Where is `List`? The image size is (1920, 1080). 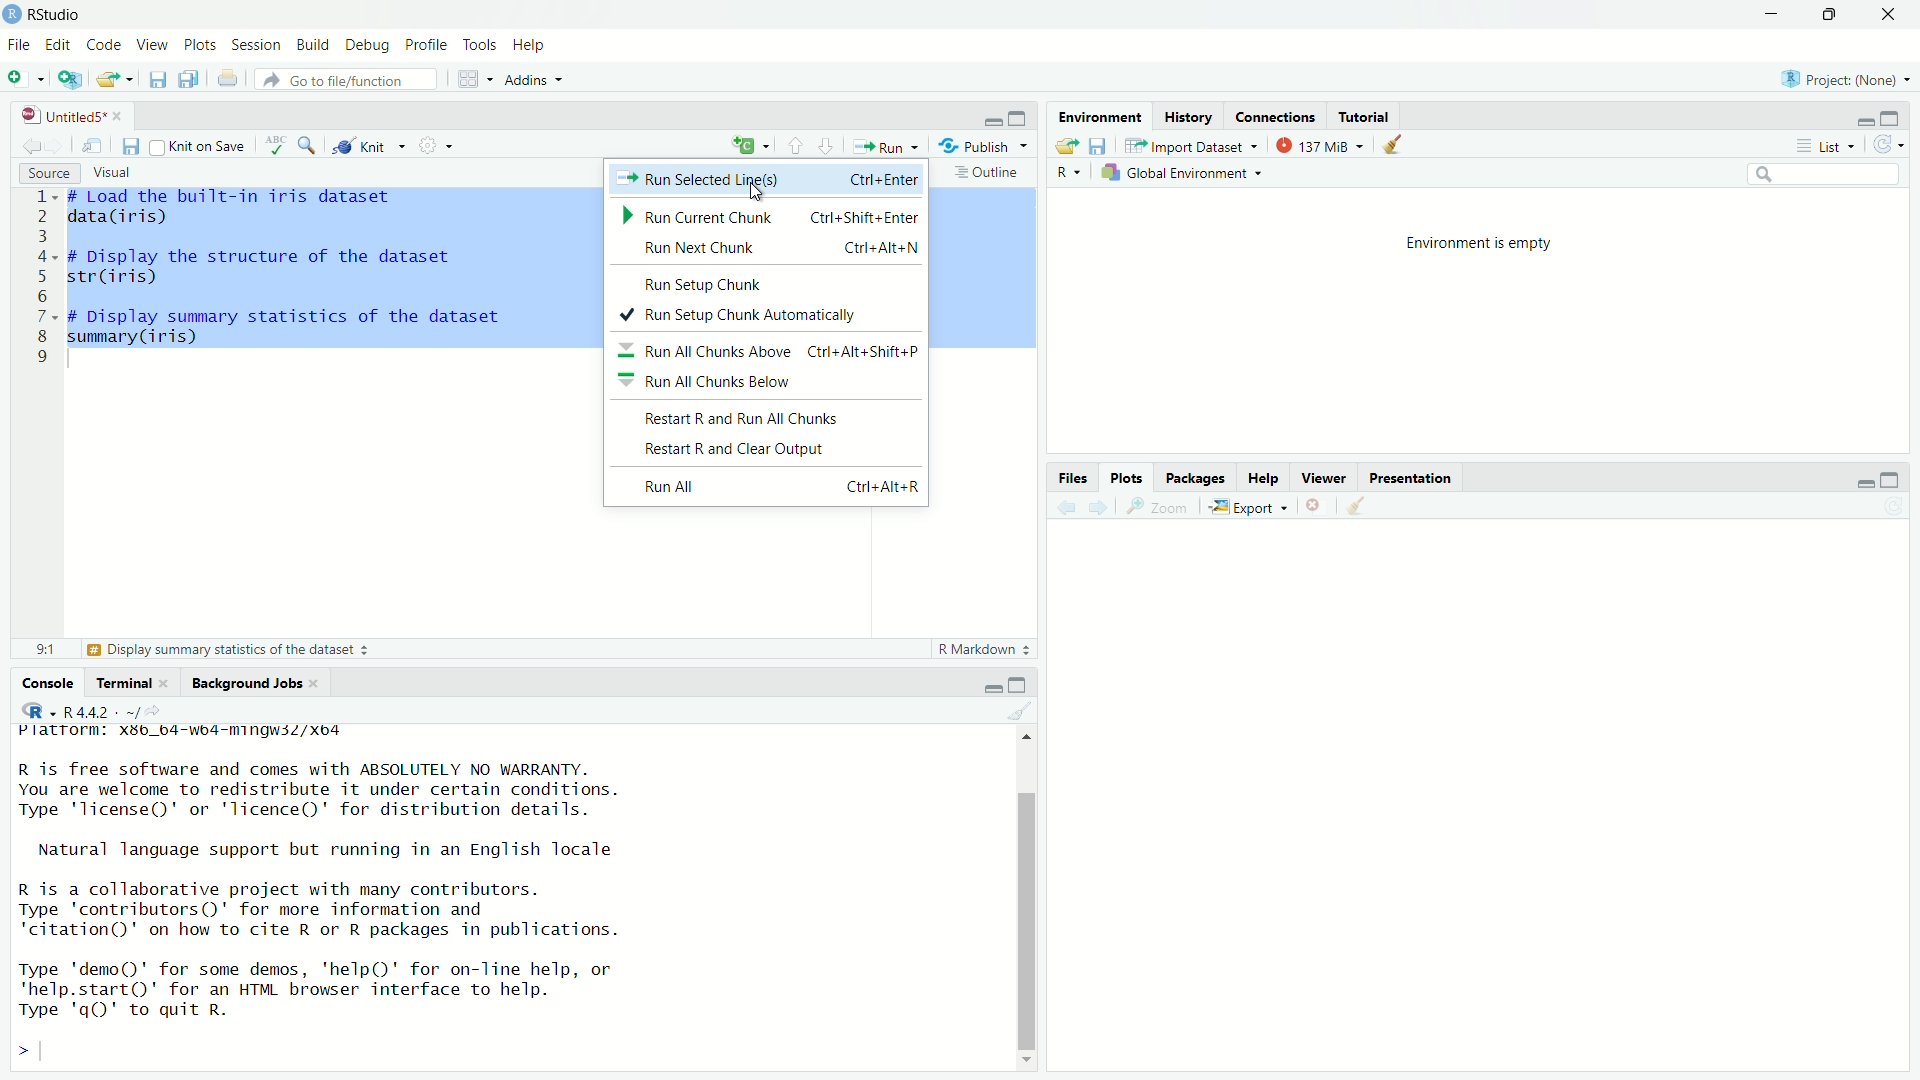
List is located at coordinates (1823, 144).